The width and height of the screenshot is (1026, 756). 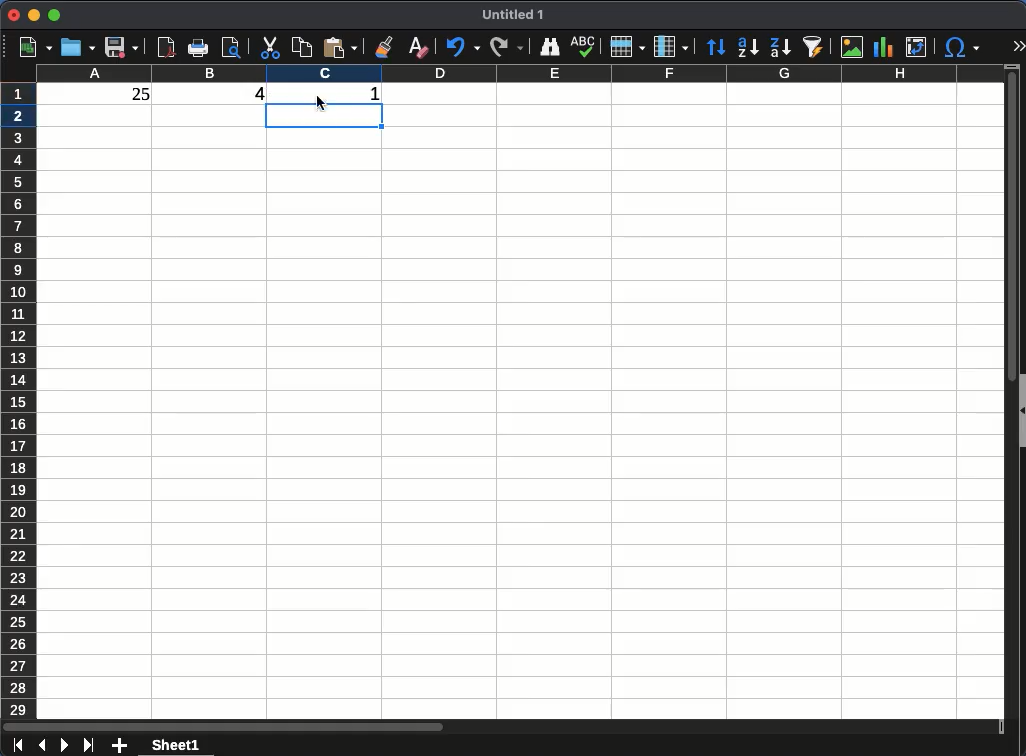 I want to click on cut, so click(x=269, y=49).